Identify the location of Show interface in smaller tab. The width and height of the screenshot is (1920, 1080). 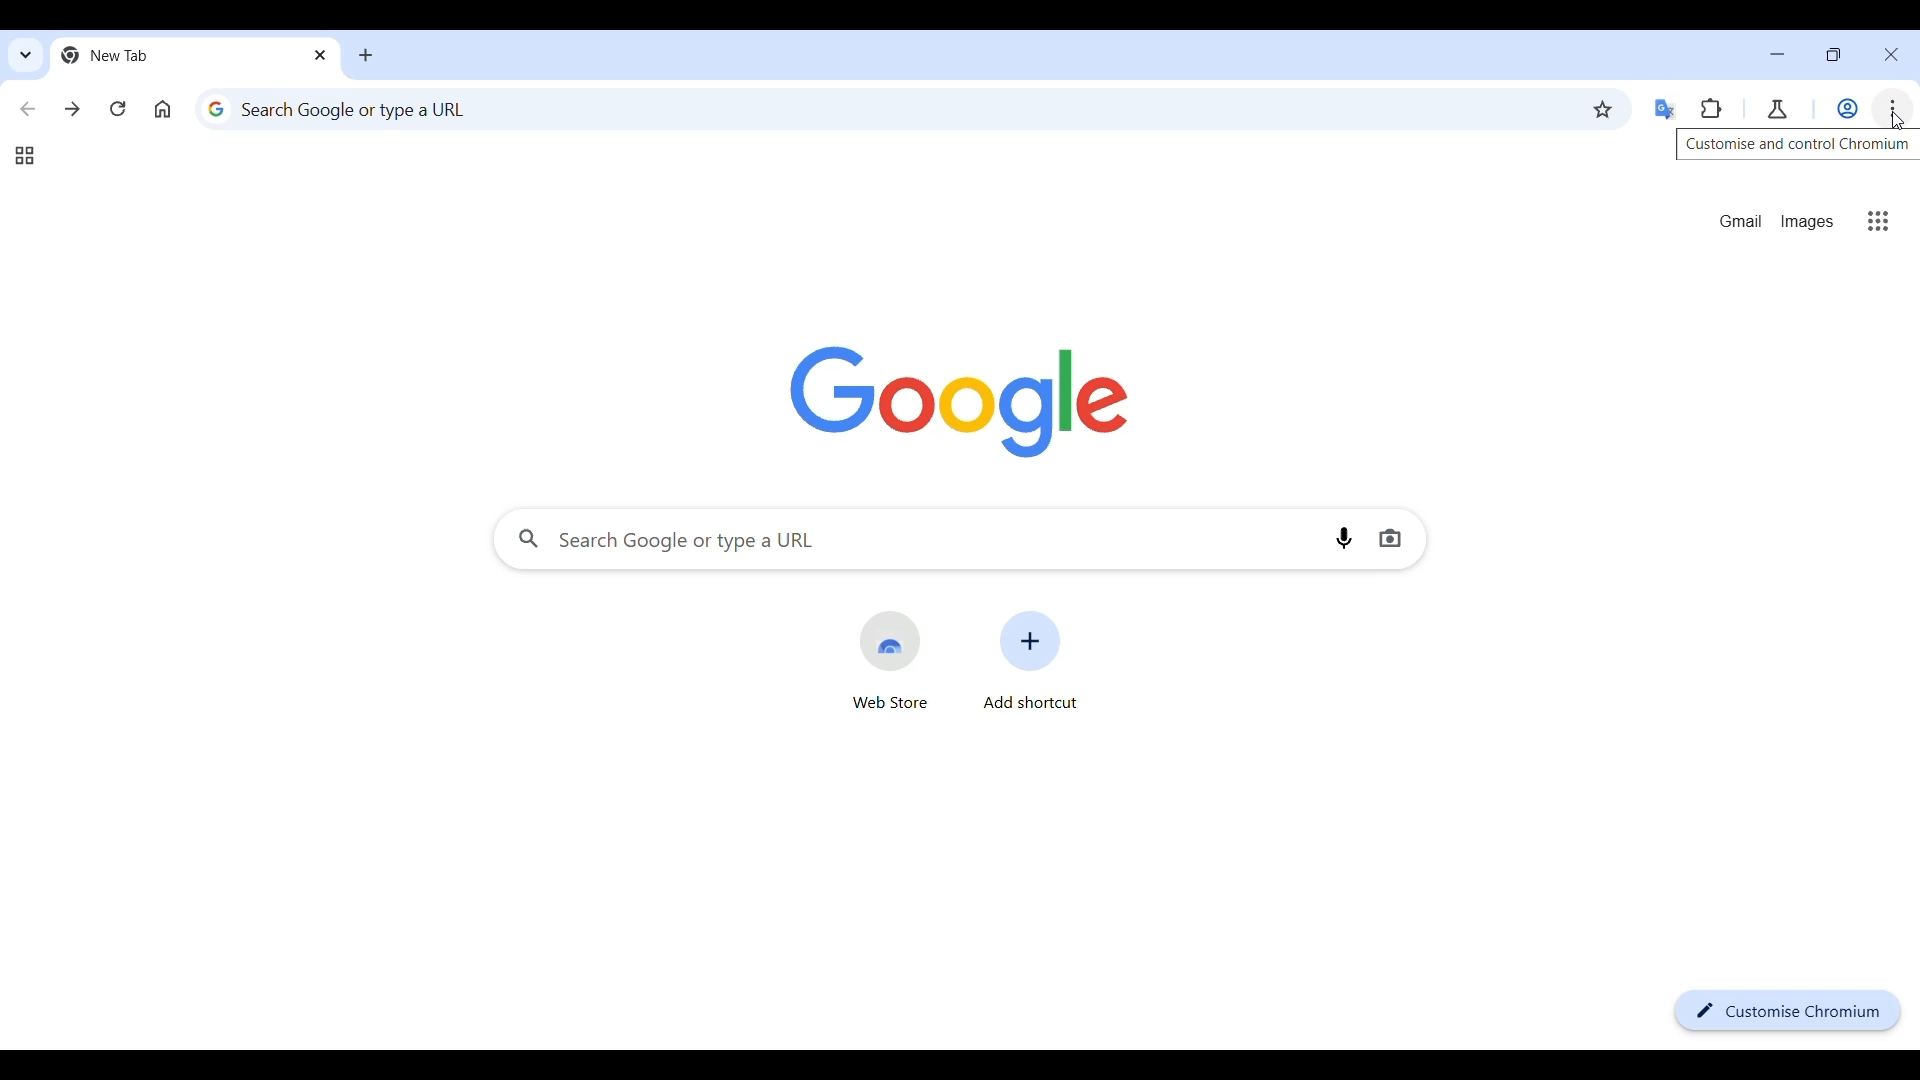
(1833, 54).